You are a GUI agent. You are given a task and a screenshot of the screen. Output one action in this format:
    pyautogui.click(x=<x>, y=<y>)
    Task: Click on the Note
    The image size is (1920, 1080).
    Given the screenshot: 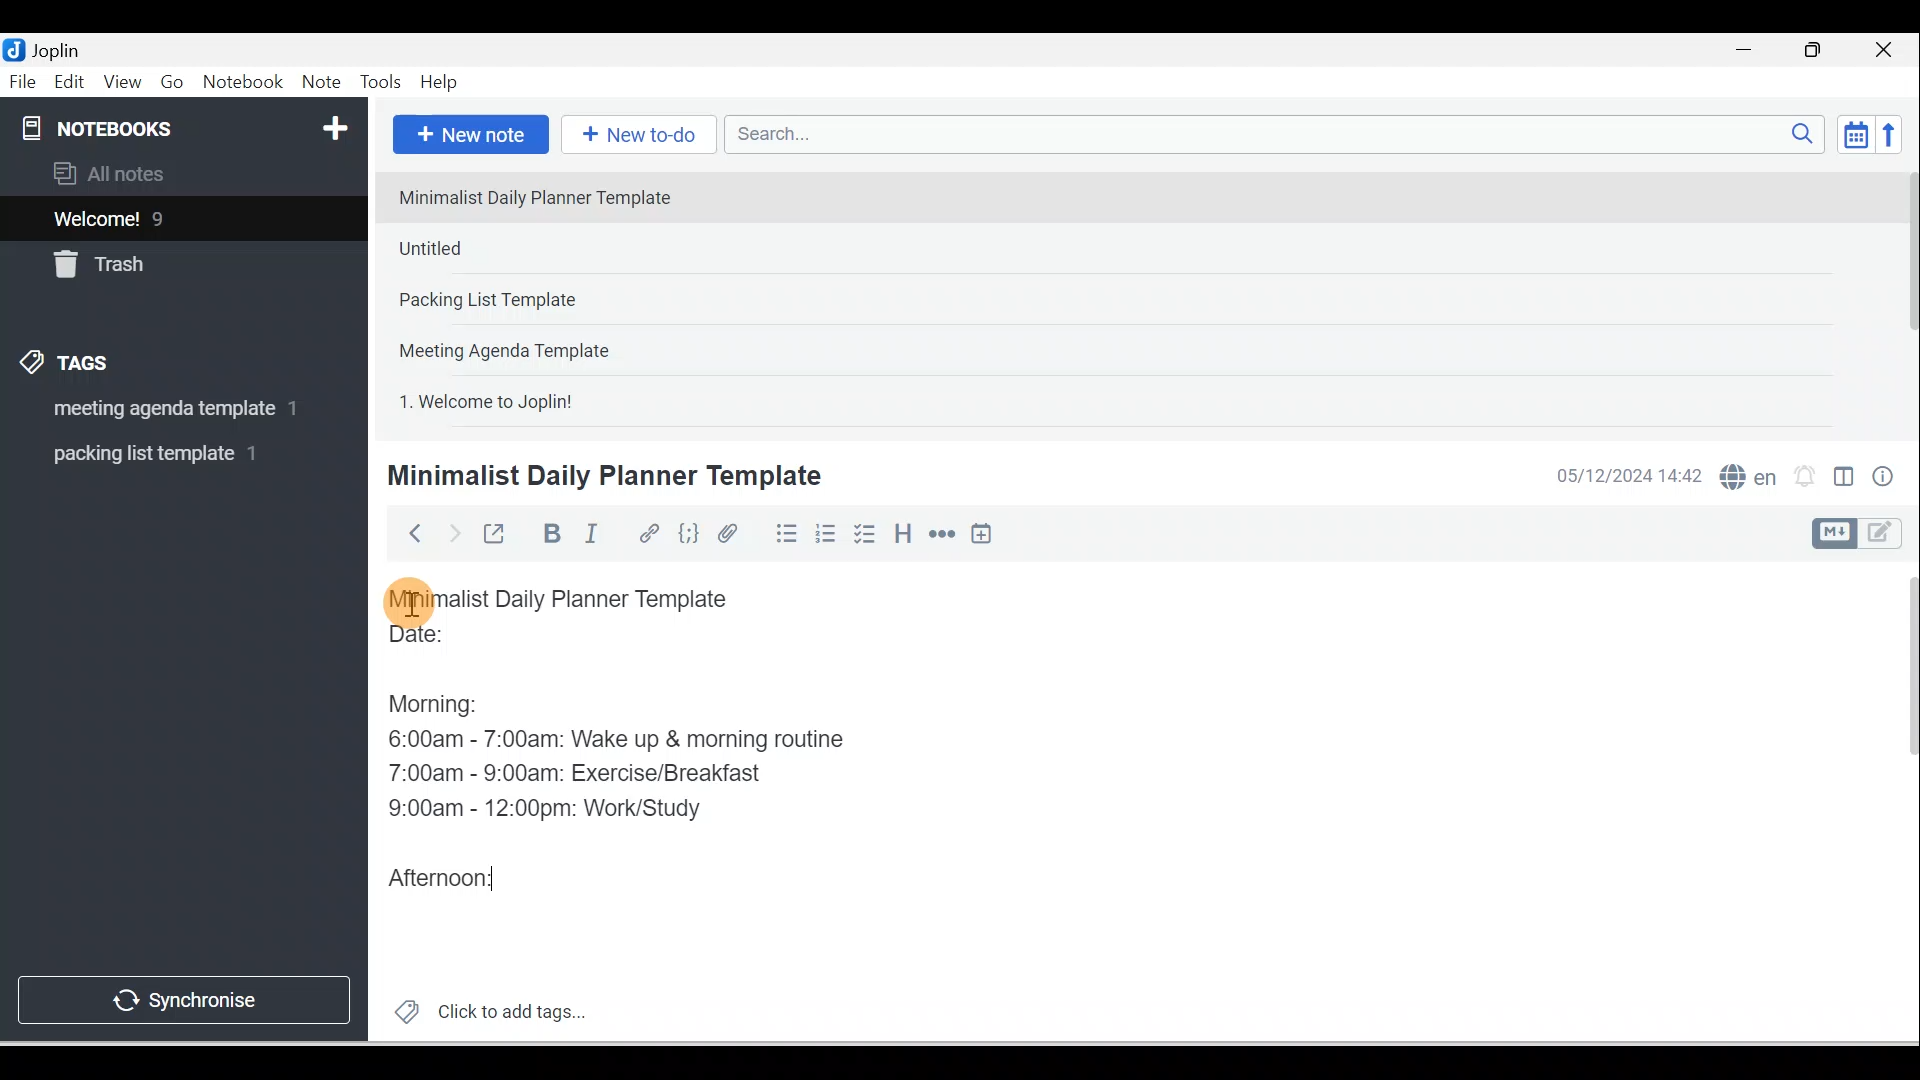 What is the action you would take?
    pyautogui.click(x=319, y=83)
    